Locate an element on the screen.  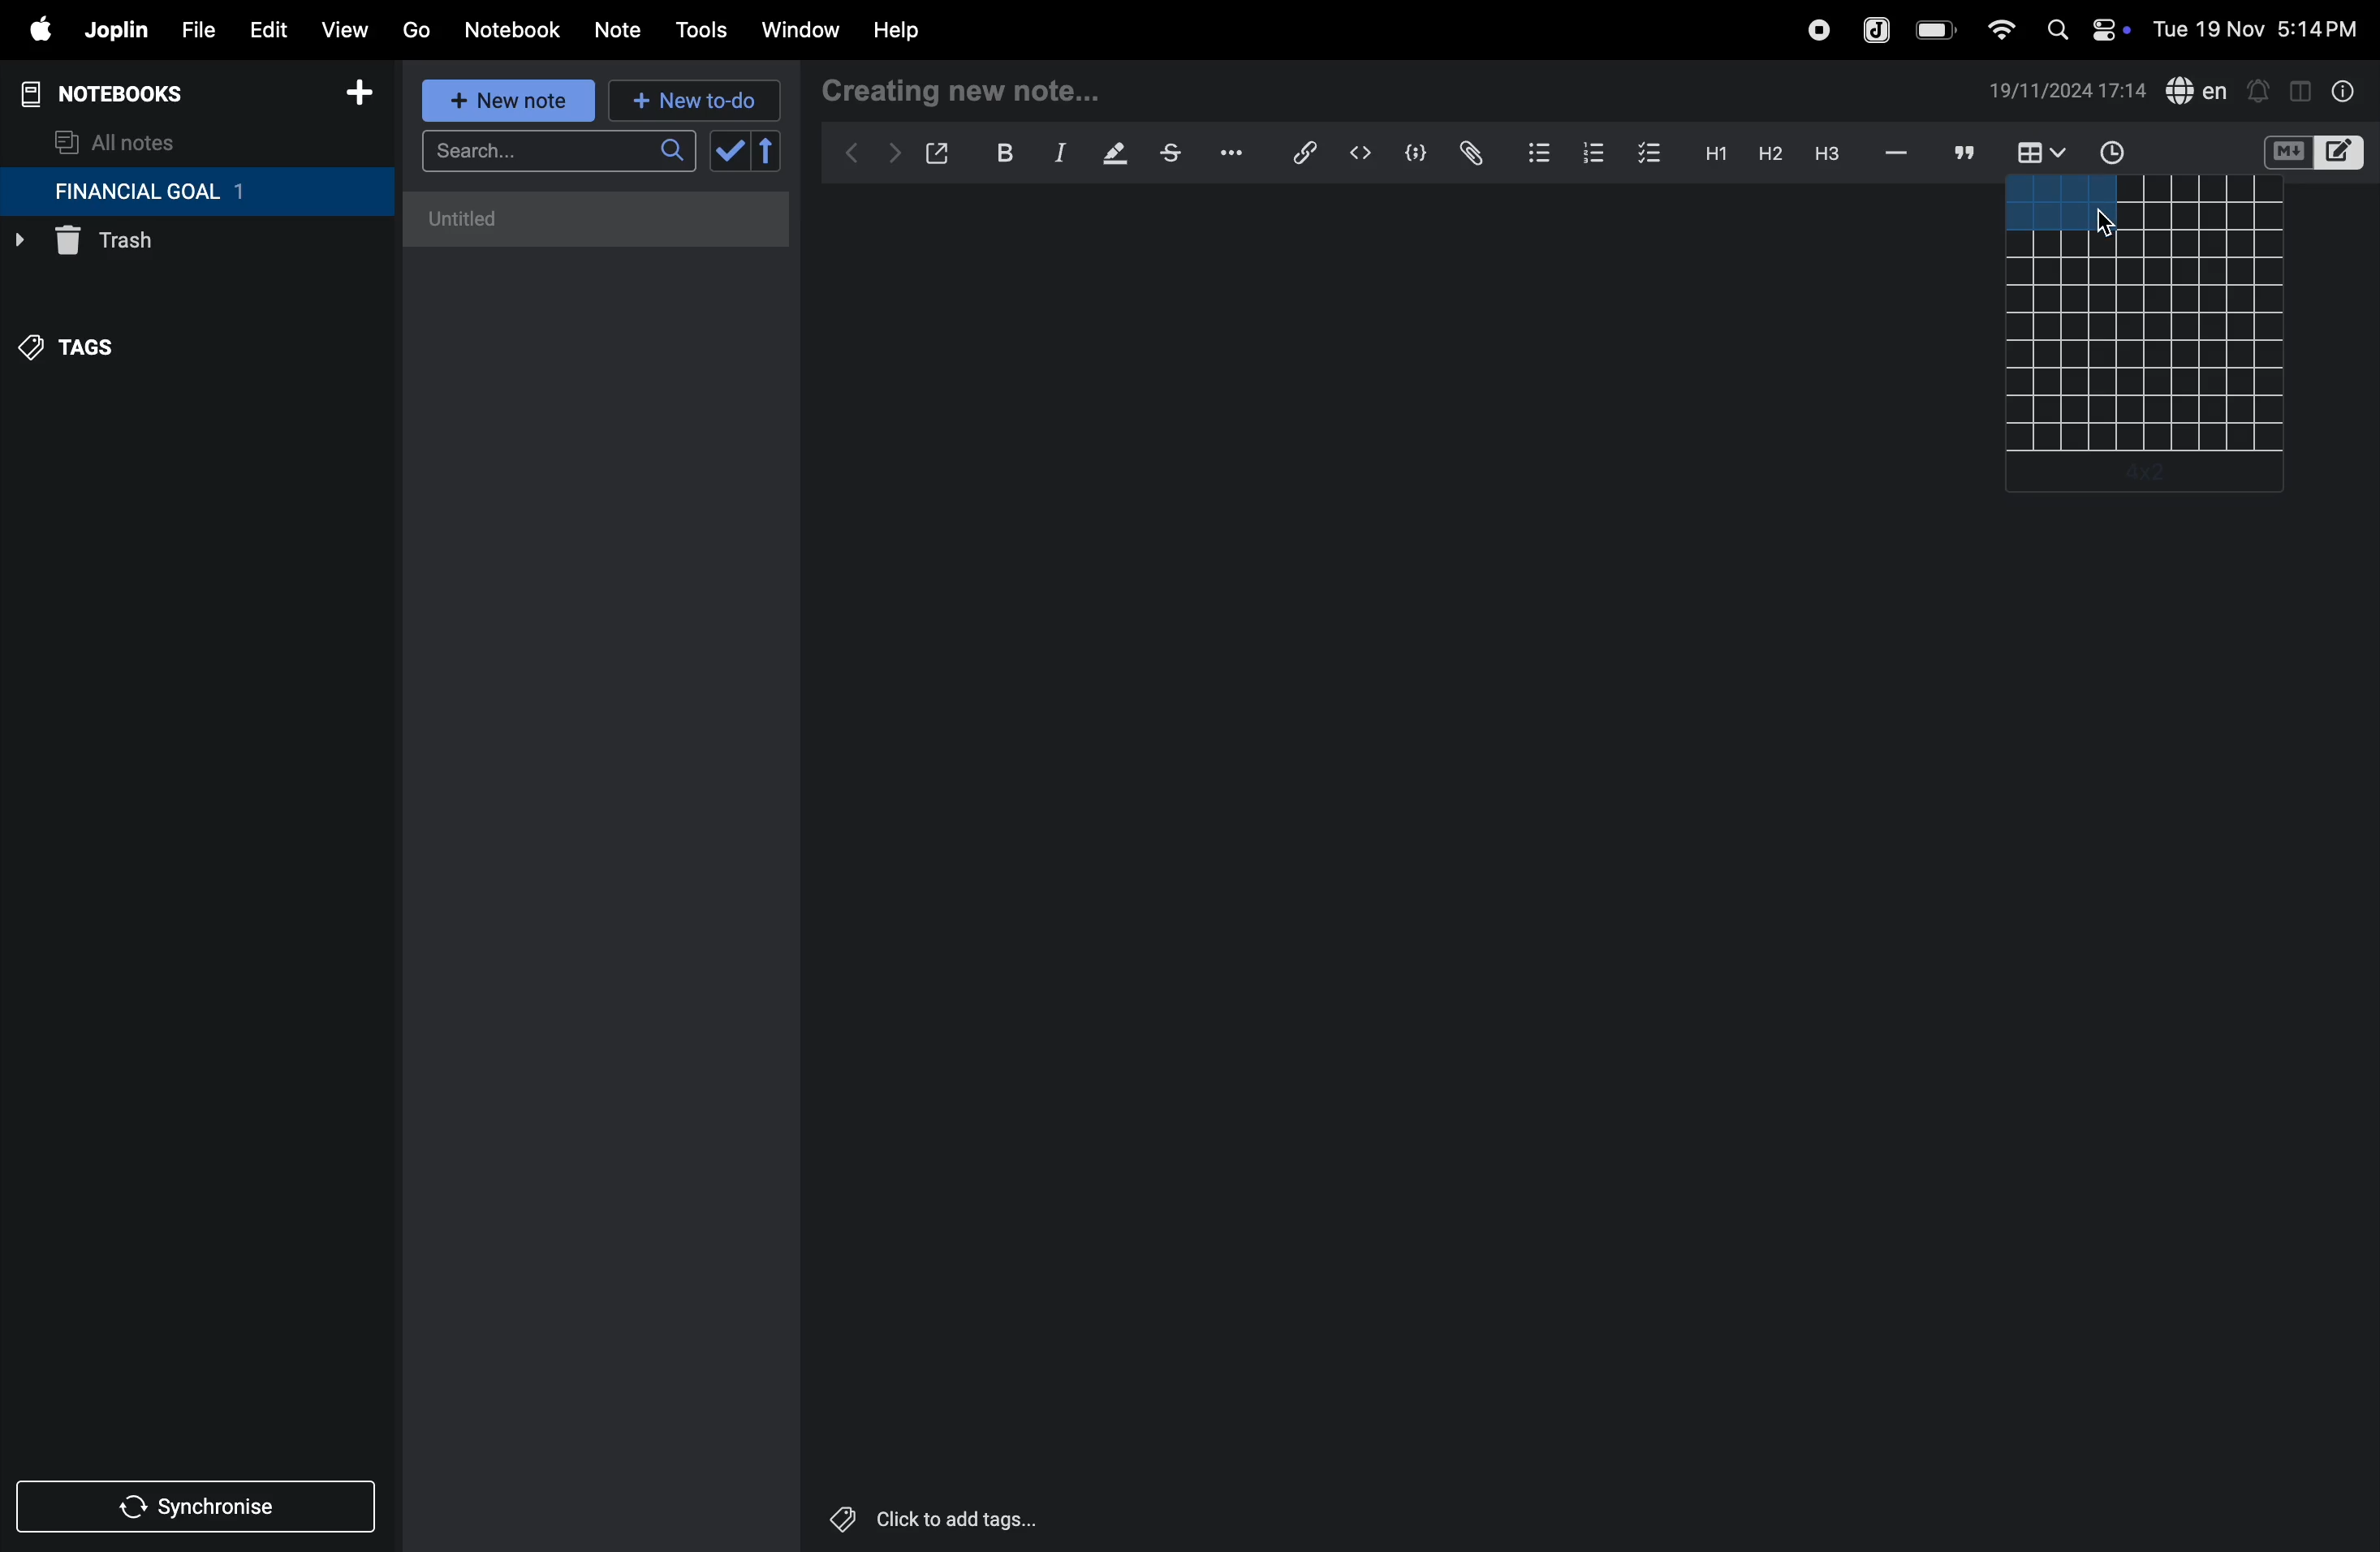
cursor is located at coordinates (2108, 226).